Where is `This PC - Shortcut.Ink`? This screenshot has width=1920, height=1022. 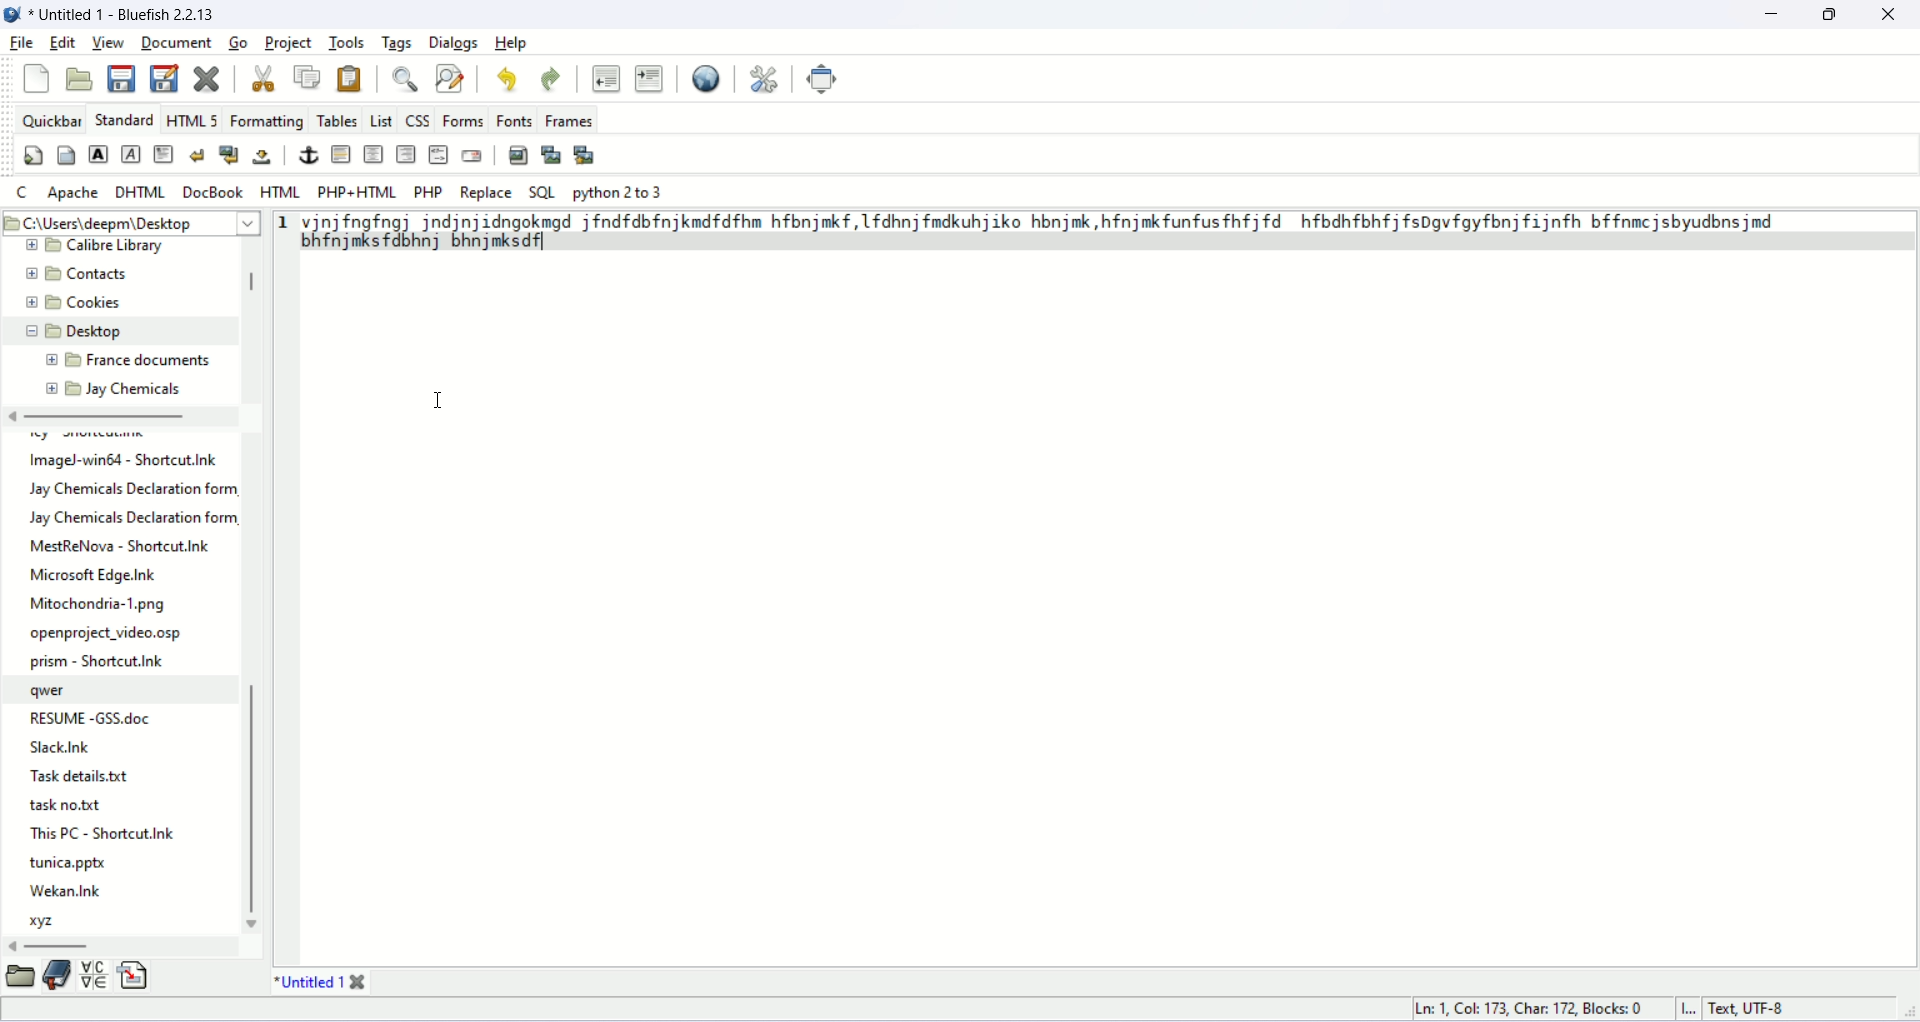
This PC - Shortcut.Ink is located at coordinates (102, 832).